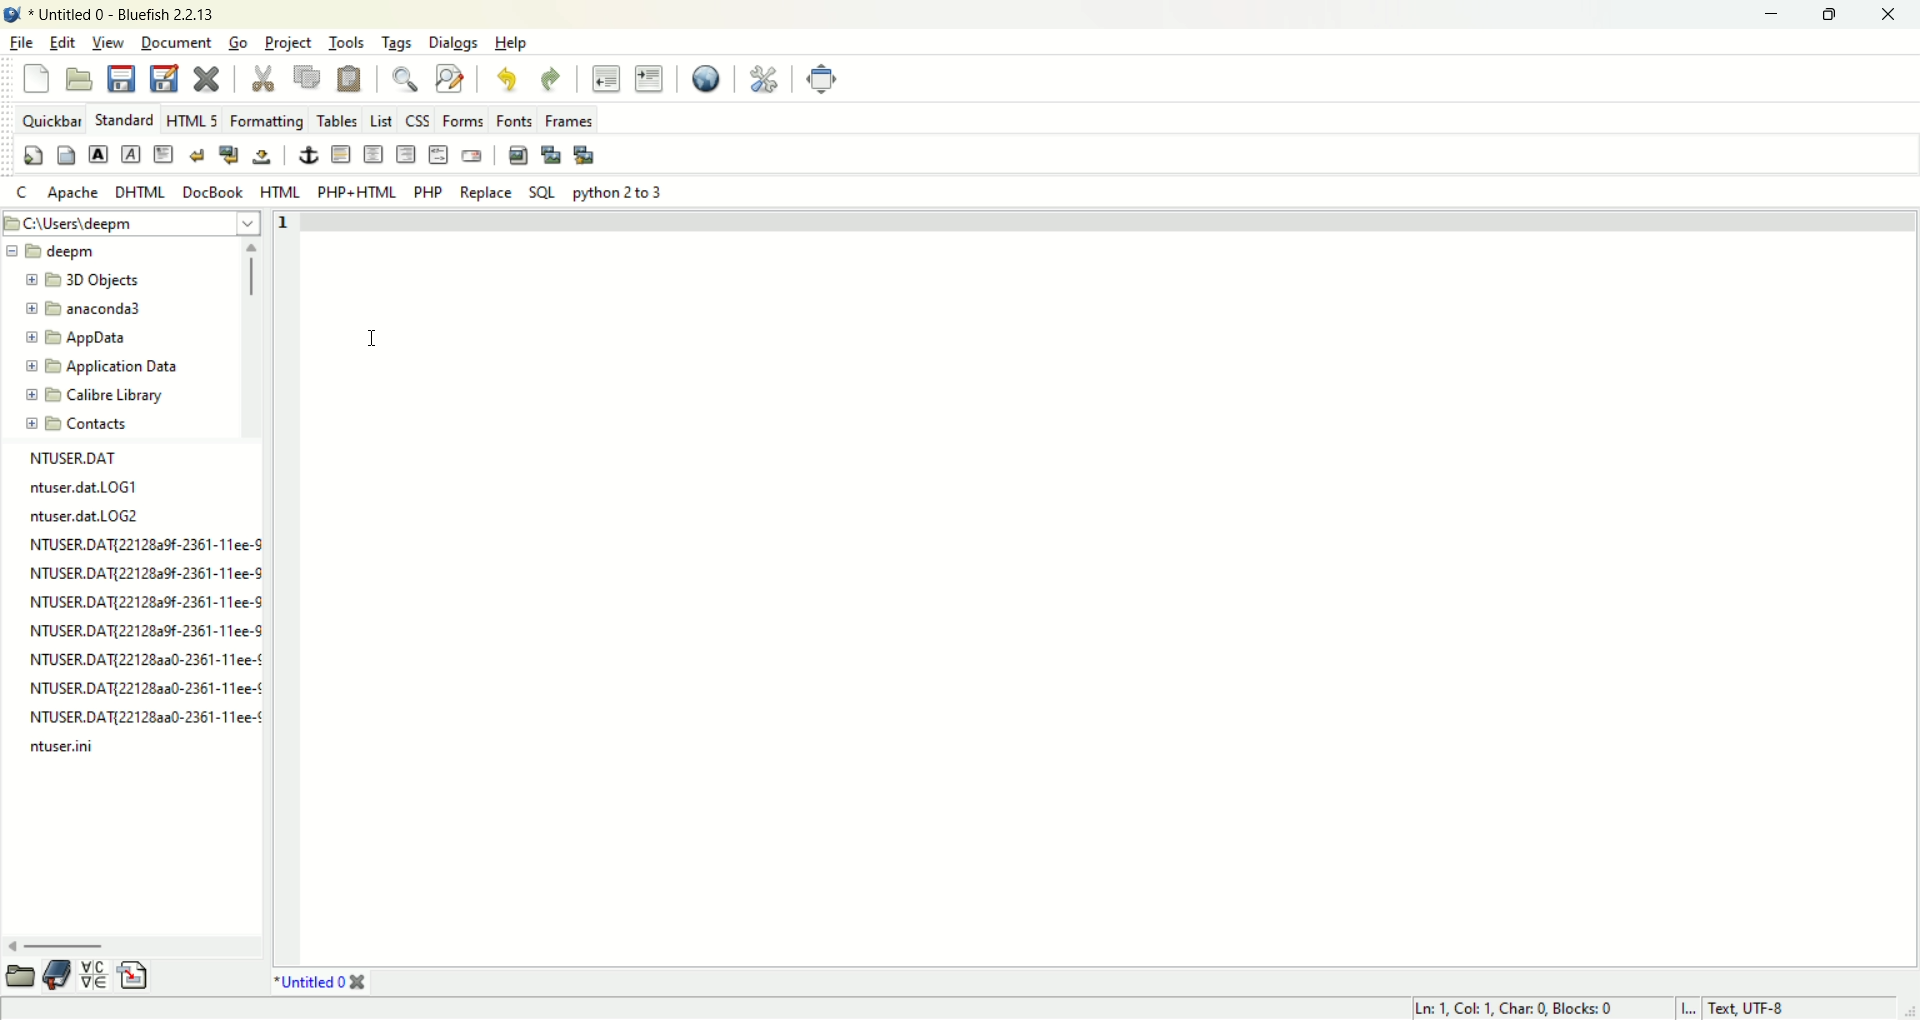  I want to click on break, so click(200, 154).